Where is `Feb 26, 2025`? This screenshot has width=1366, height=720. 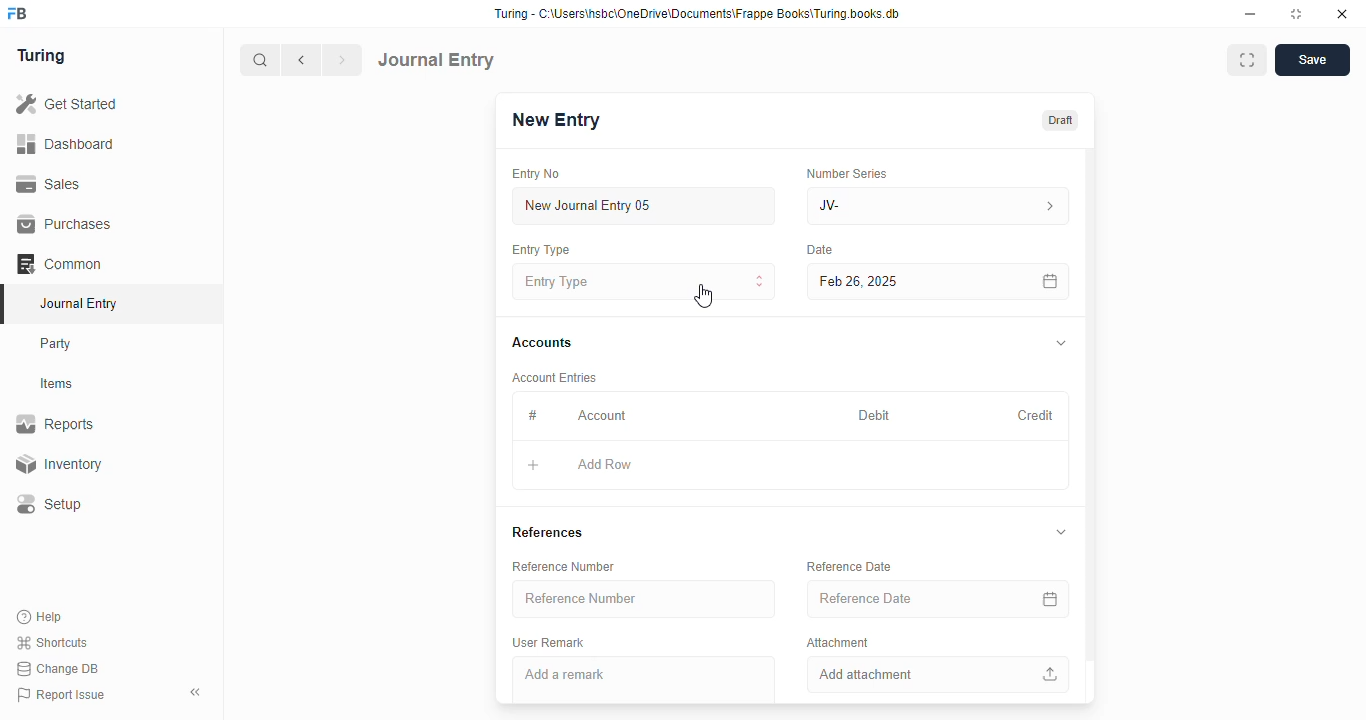 Feb 26, 2025 is located at coordinates (895, 281).